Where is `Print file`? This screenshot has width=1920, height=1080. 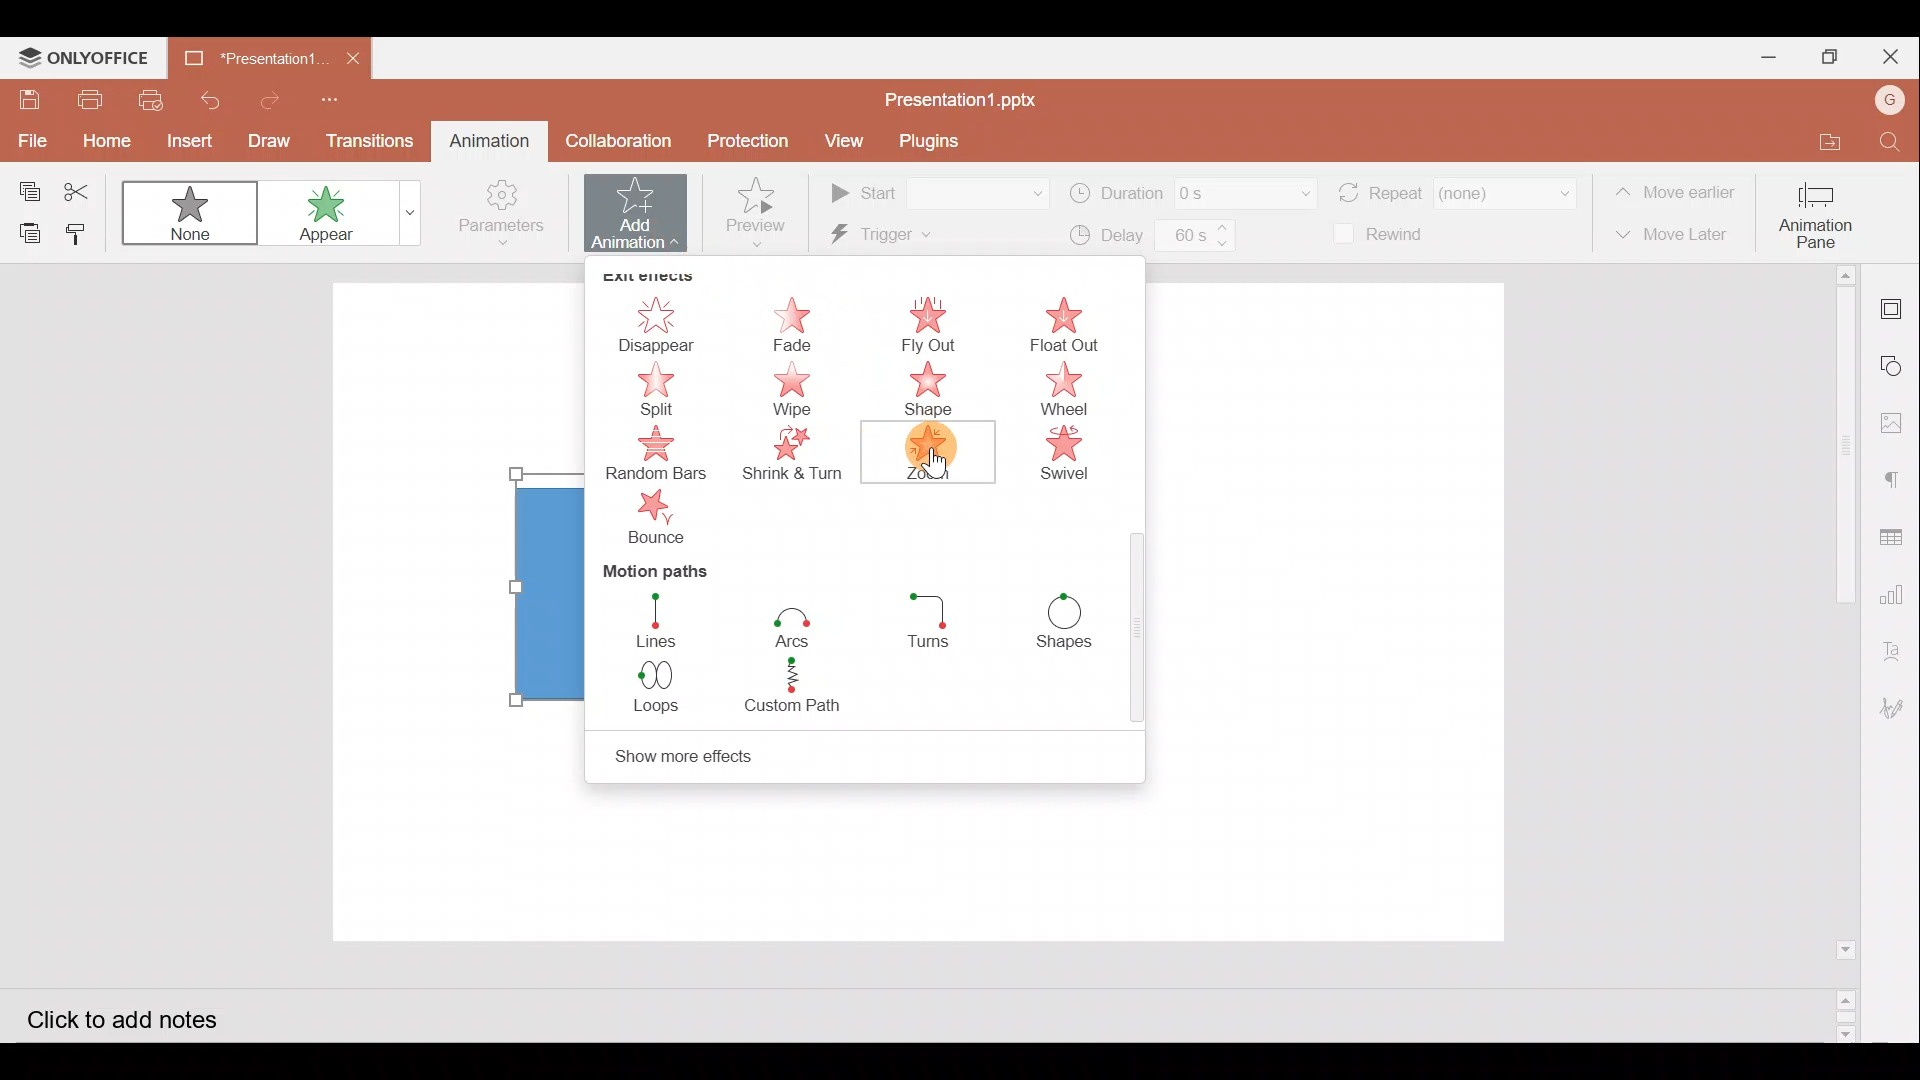 Print file is located at coordinates (92, 99).